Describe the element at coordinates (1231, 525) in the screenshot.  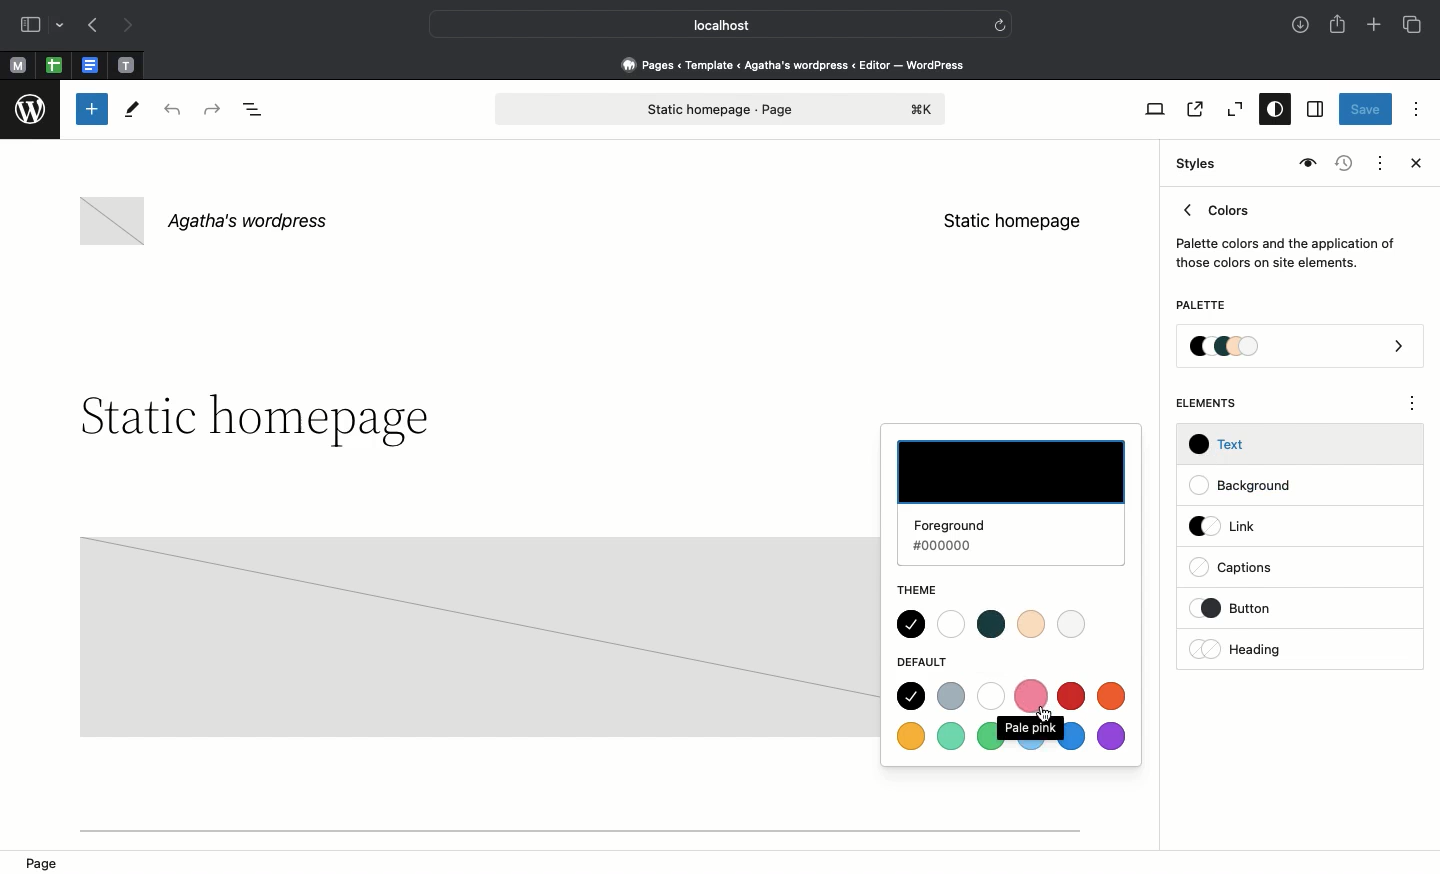
I see `Link` at that location.